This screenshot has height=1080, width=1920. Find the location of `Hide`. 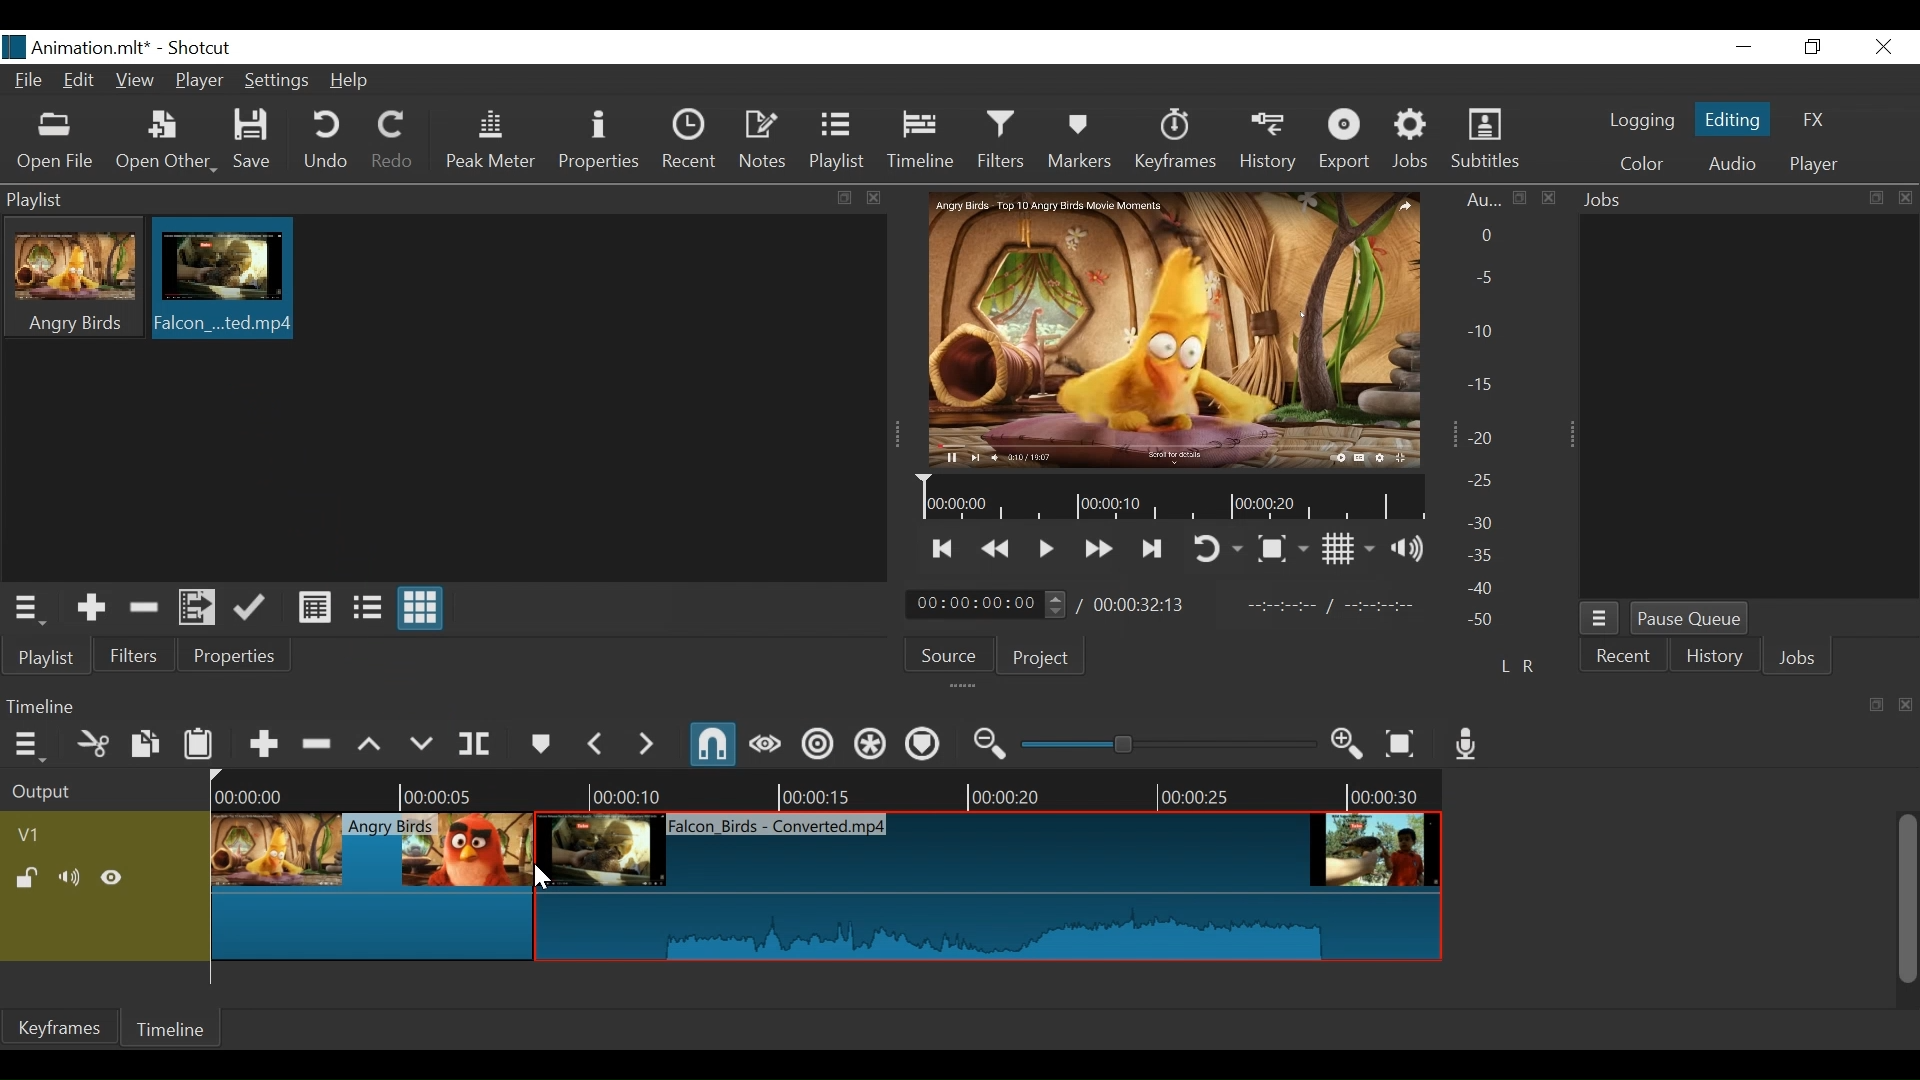

Hide is located at coordinates (113, 878).